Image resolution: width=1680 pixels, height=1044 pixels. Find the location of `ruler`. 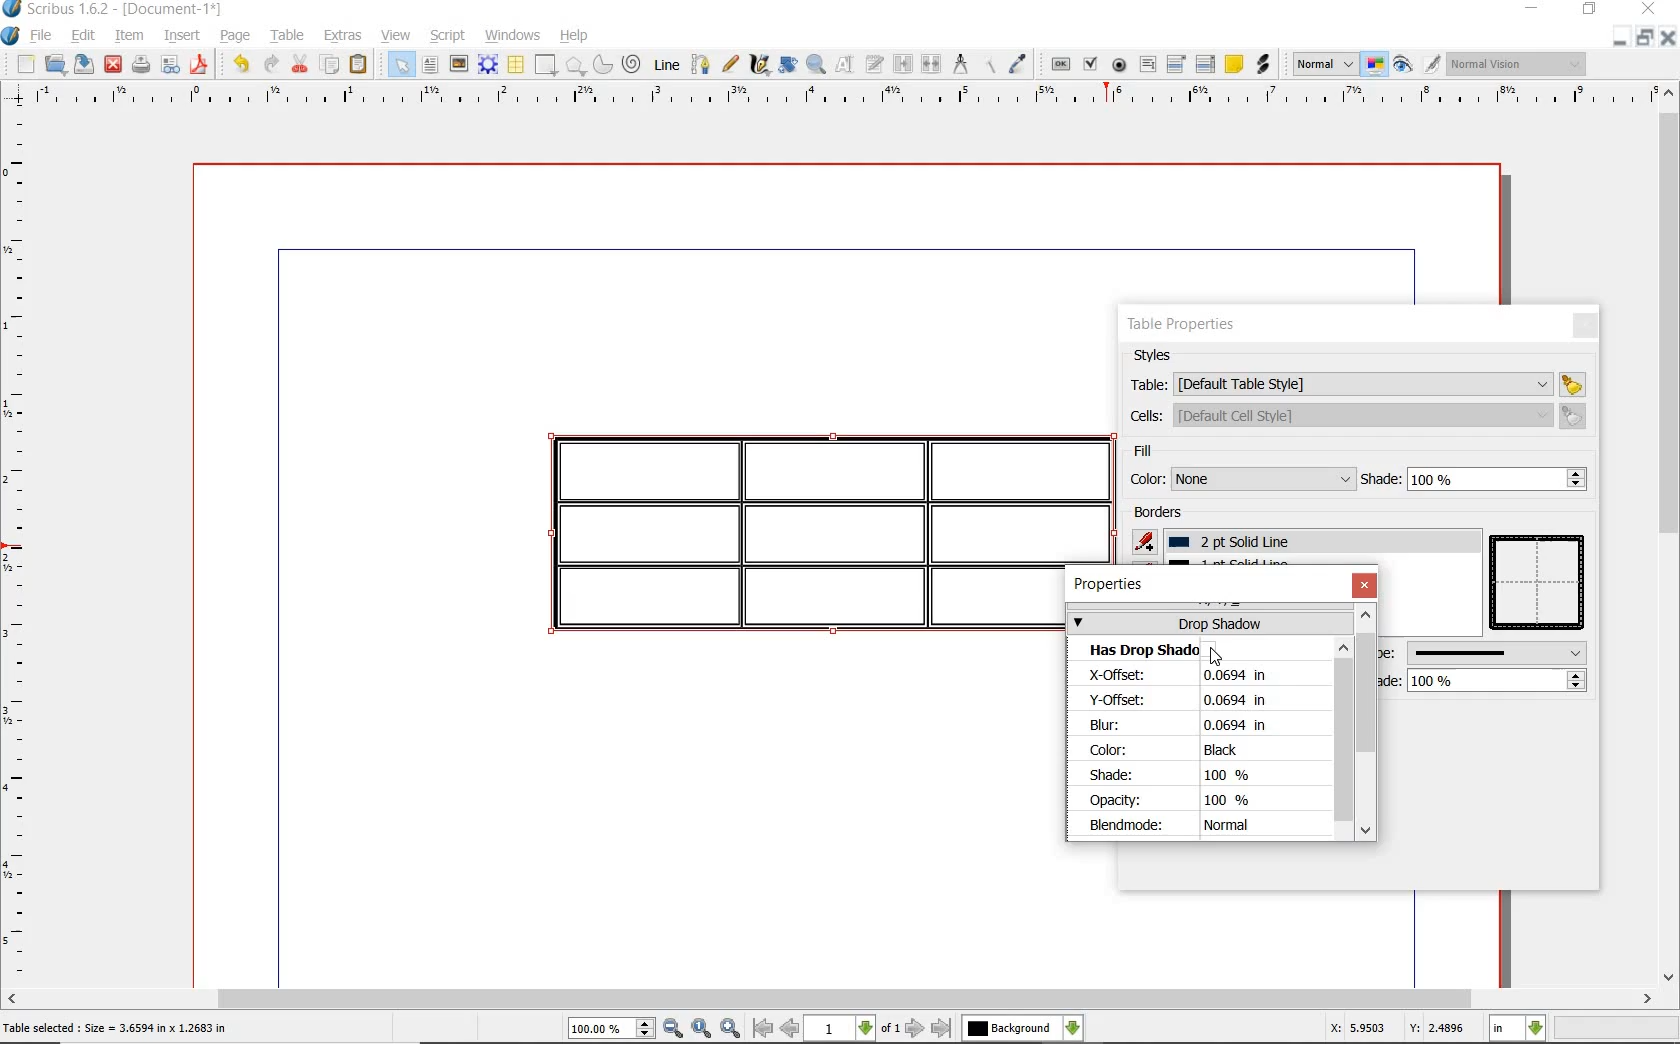

ruler is located at coordinates (20, 546).